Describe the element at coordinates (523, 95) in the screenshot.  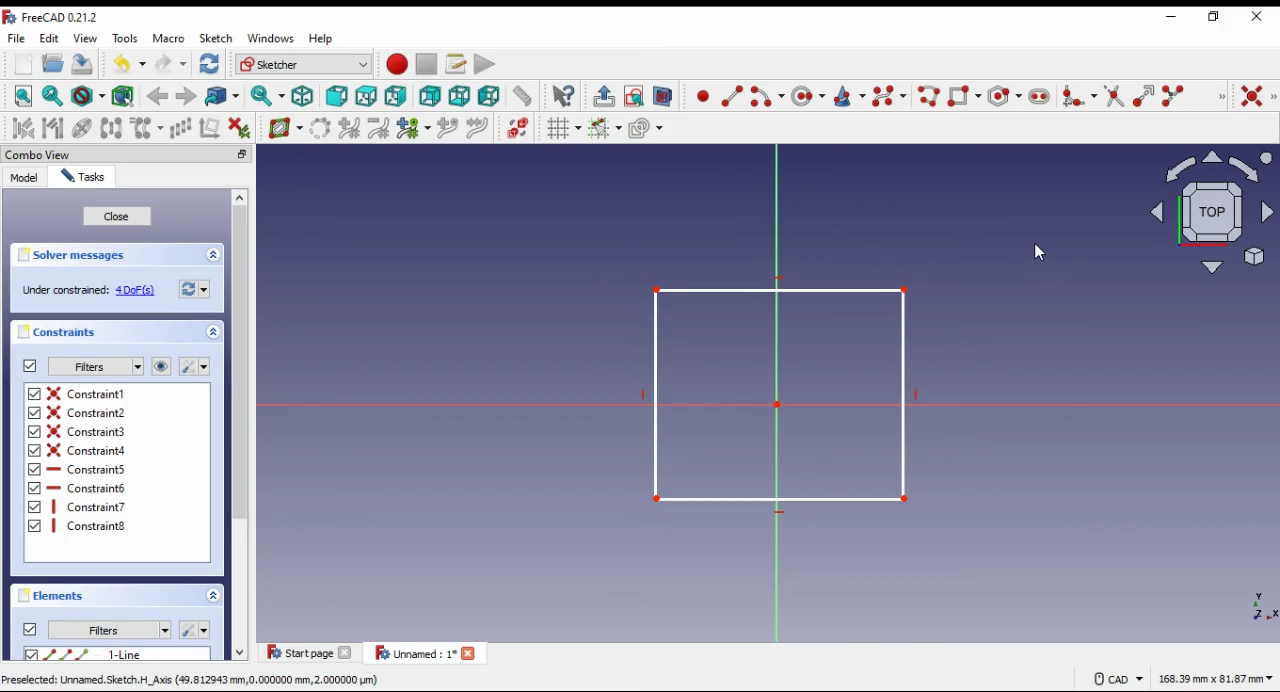
I see `measure distance` at that location.